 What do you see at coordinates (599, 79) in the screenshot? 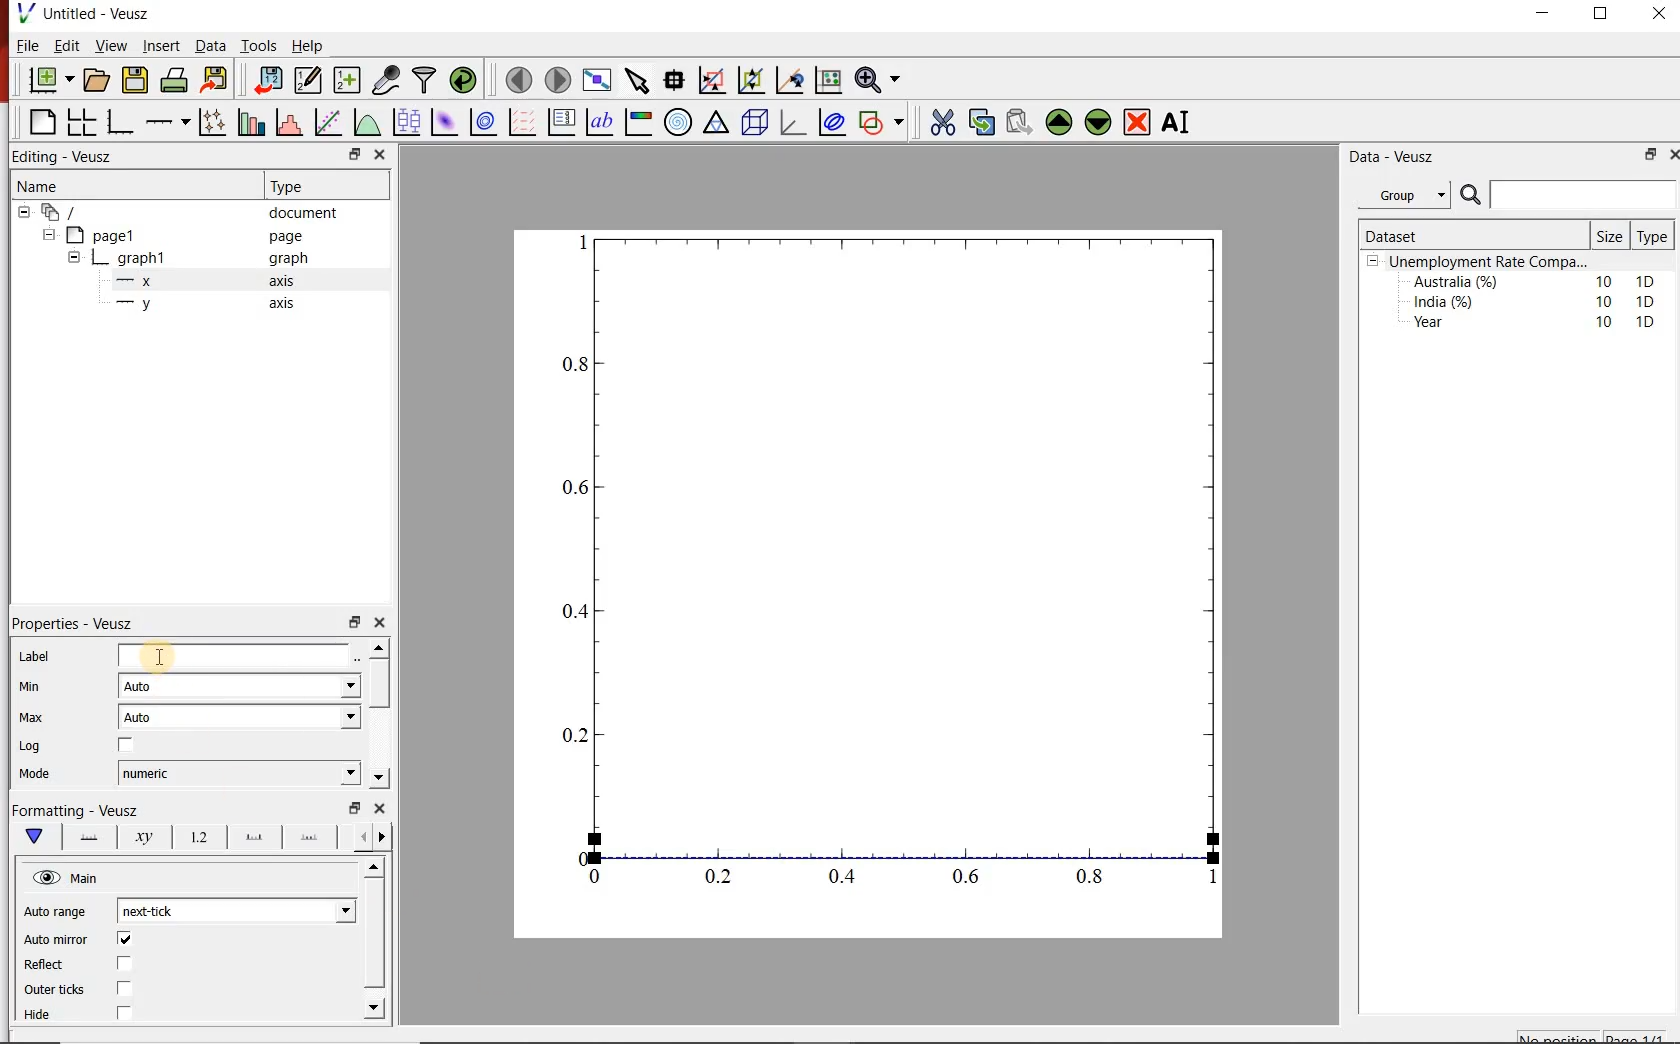
I see `view plot on full screen` at bounding box center [599, 79].